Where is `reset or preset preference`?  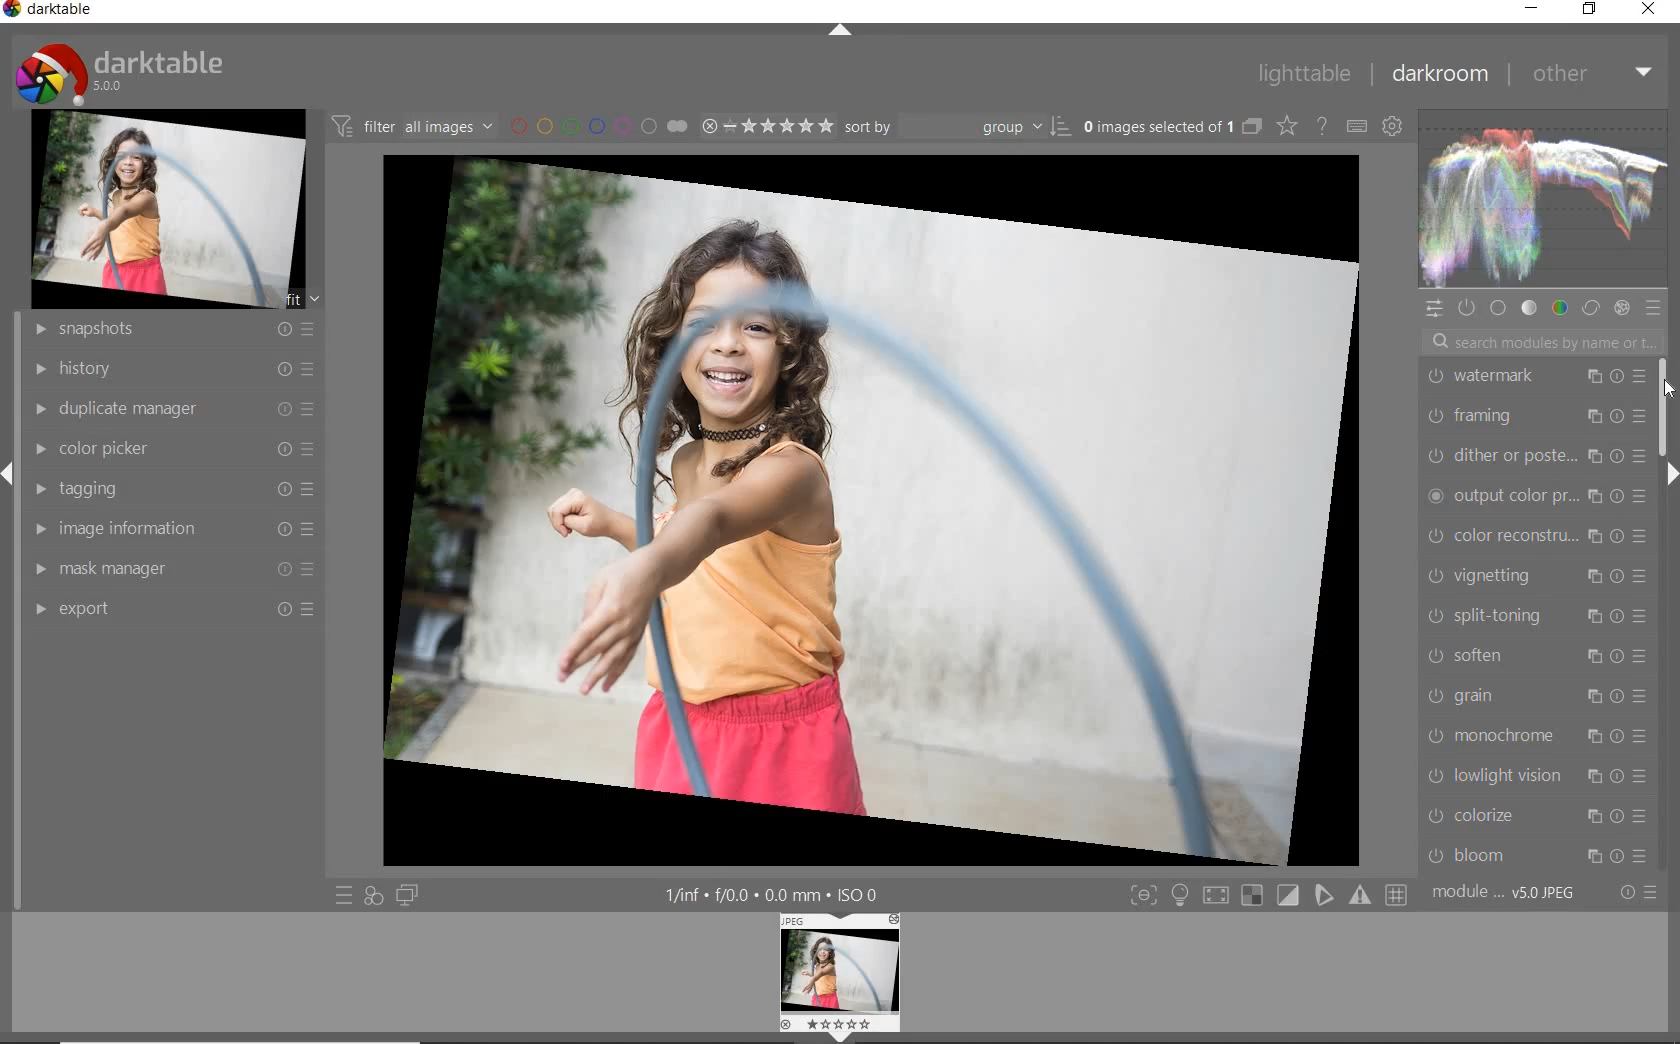 reset or preset preference is located at coordinates (1634, 892).